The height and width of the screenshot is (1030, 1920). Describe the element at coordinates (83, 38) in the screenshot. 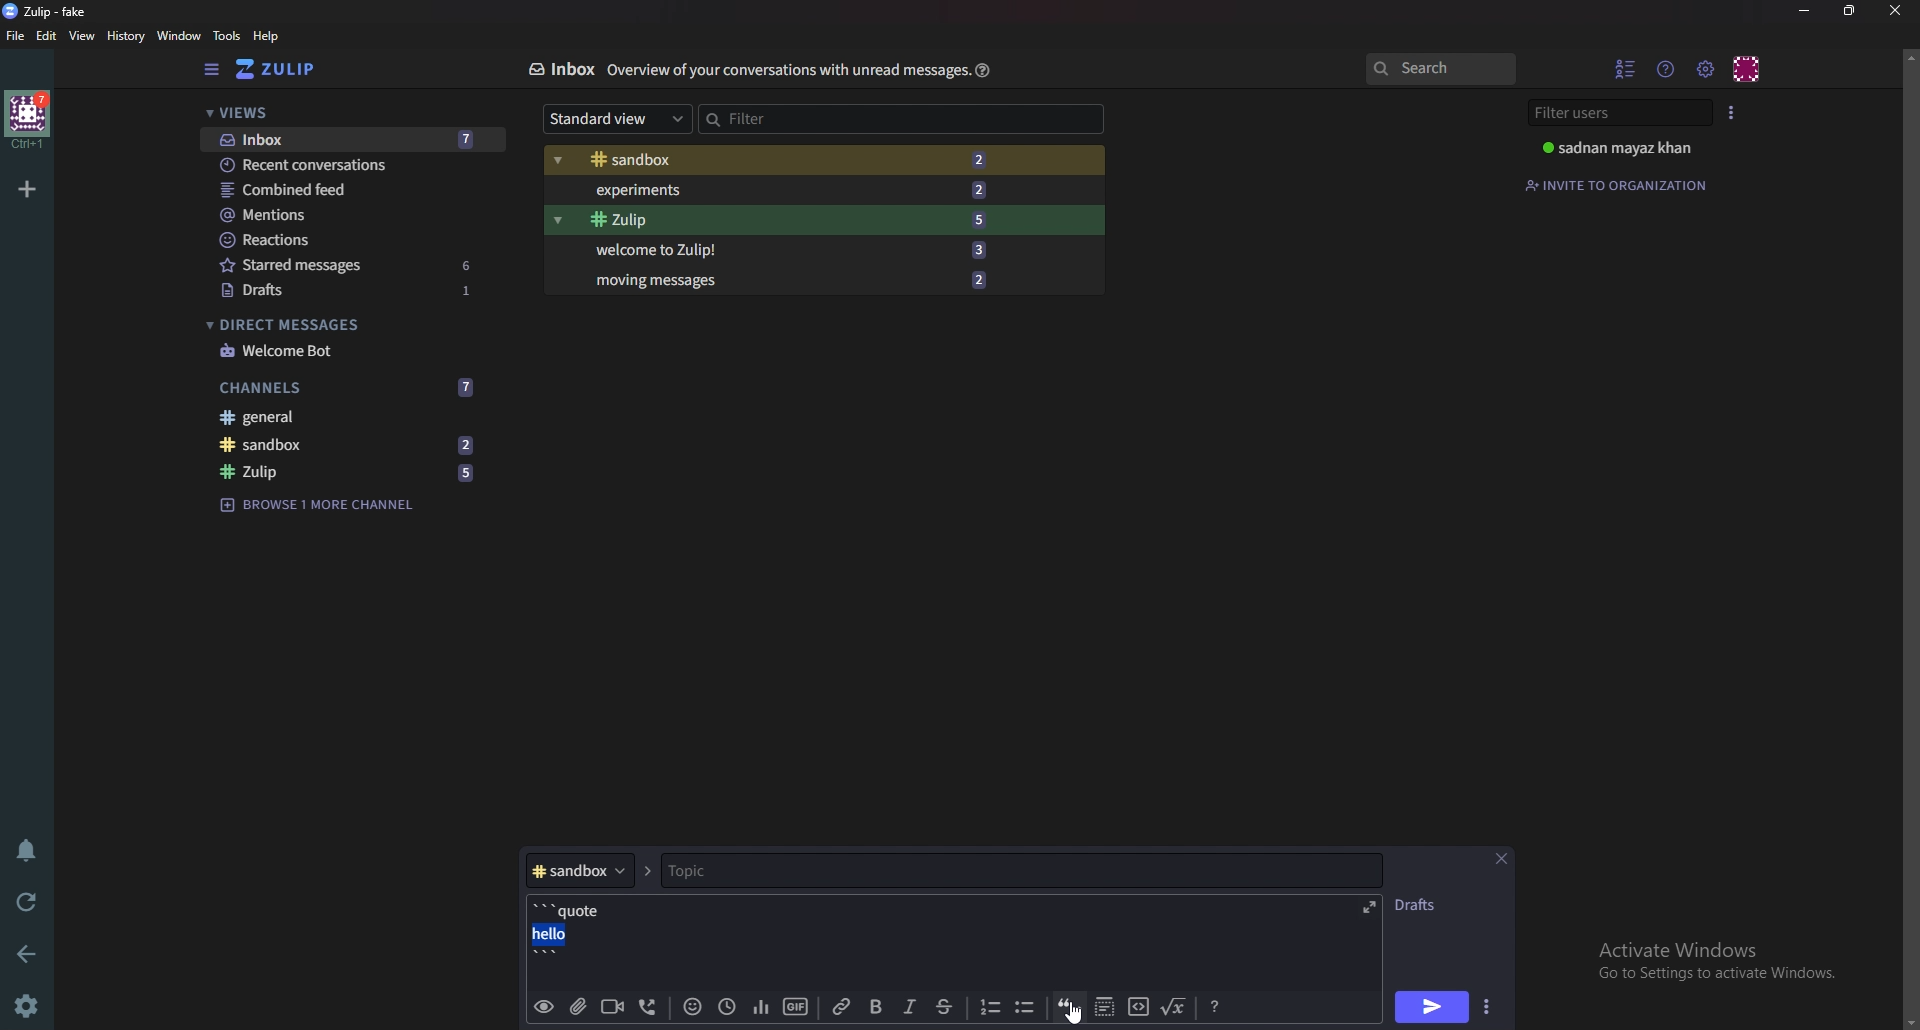

I see `View` at that location.